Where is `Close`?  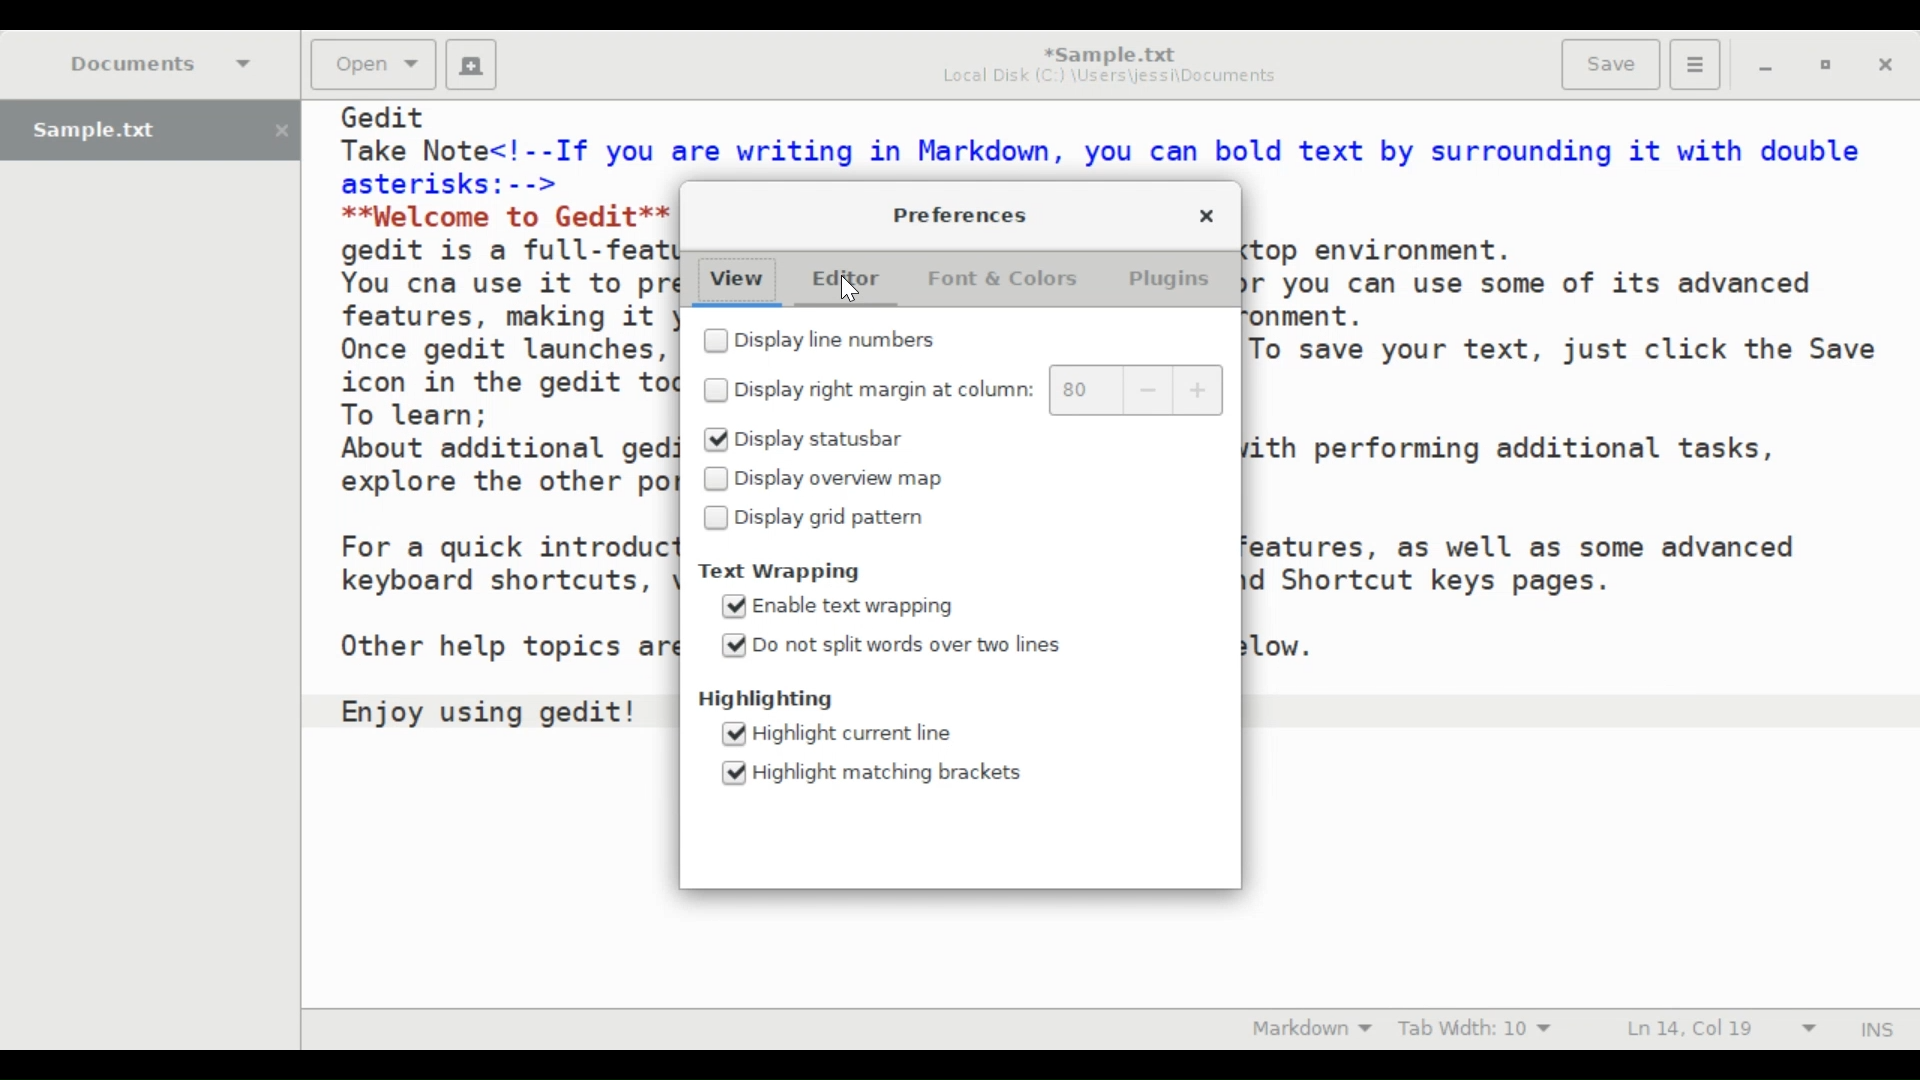 Close is located at coordinates (1886, 66).